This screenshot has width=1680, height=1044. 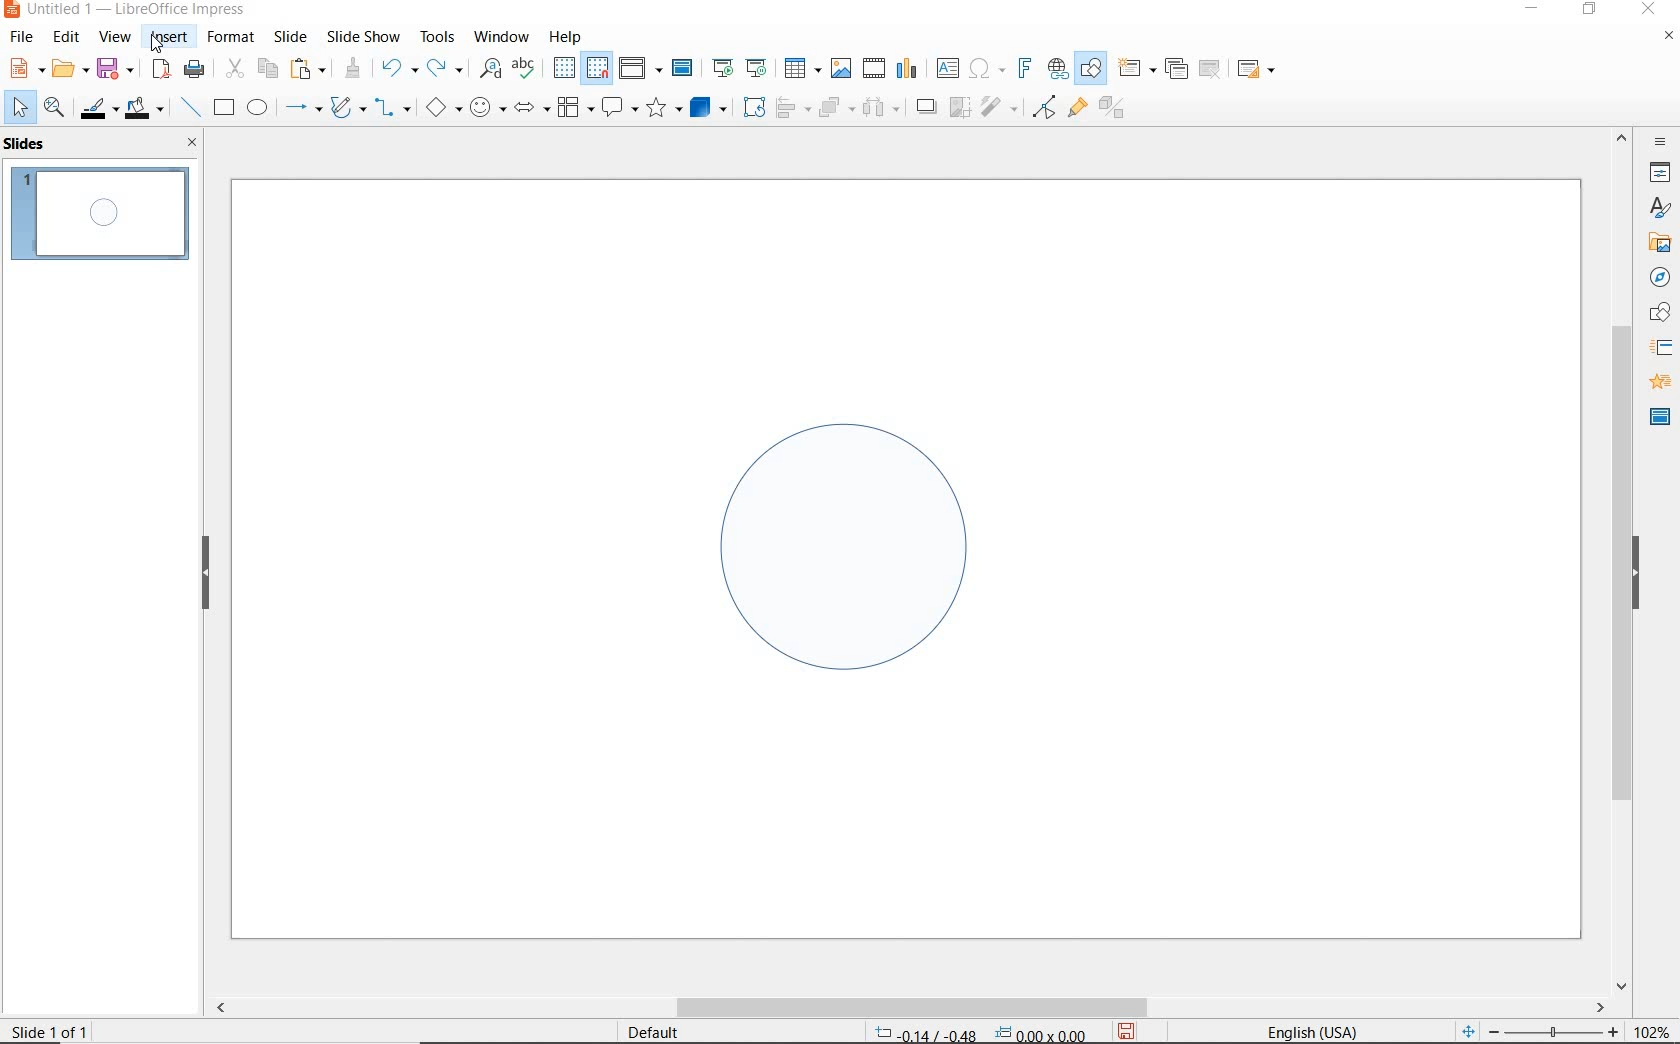 What do you see at coordinates (1001, 104) in the screenshot?
I see `filter` at bounding box center [1001, 104].